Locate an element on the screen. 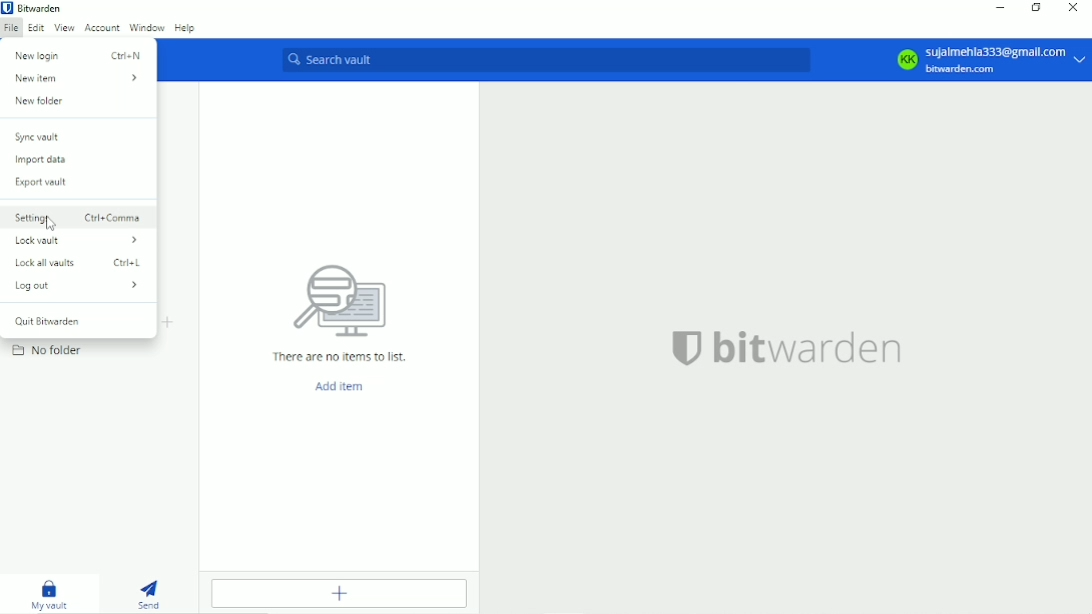 This screenshot has width=1092, height=614. Help is located at coordinates (186, 27).